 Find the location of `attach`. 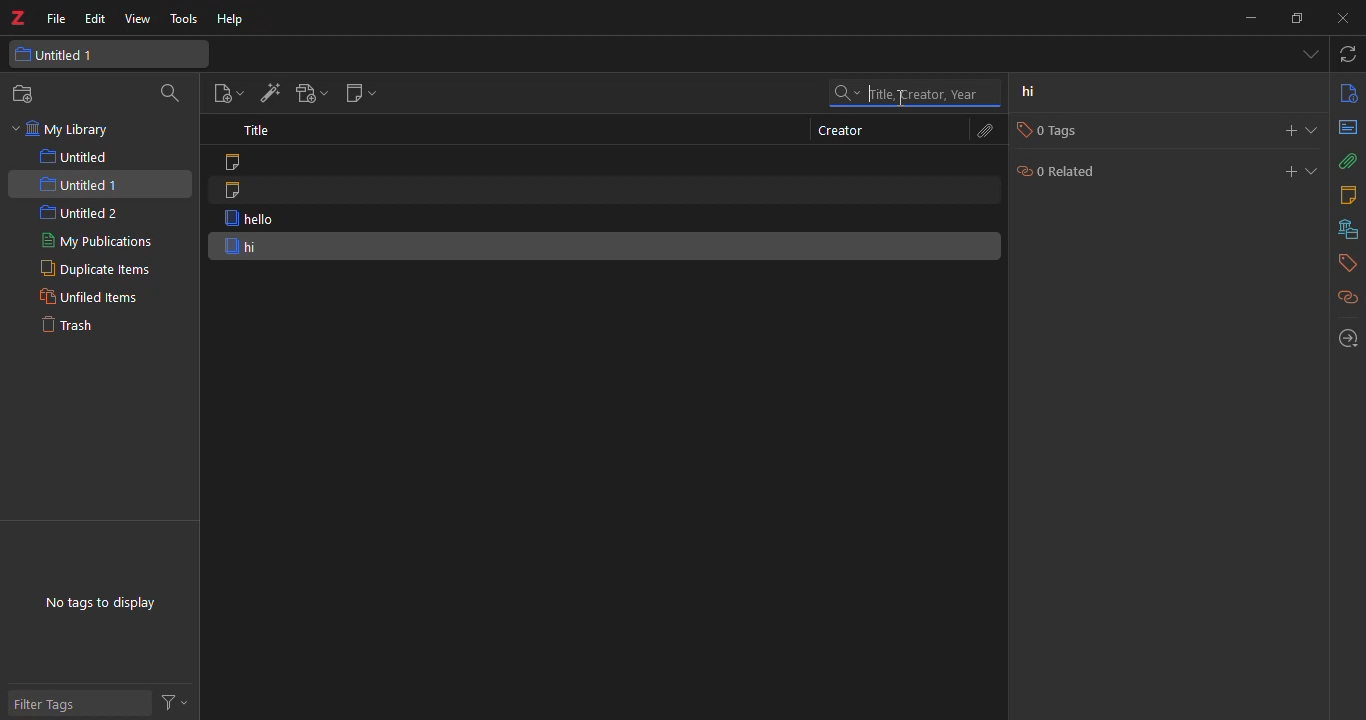

attach is located at coordinates (984, 130).